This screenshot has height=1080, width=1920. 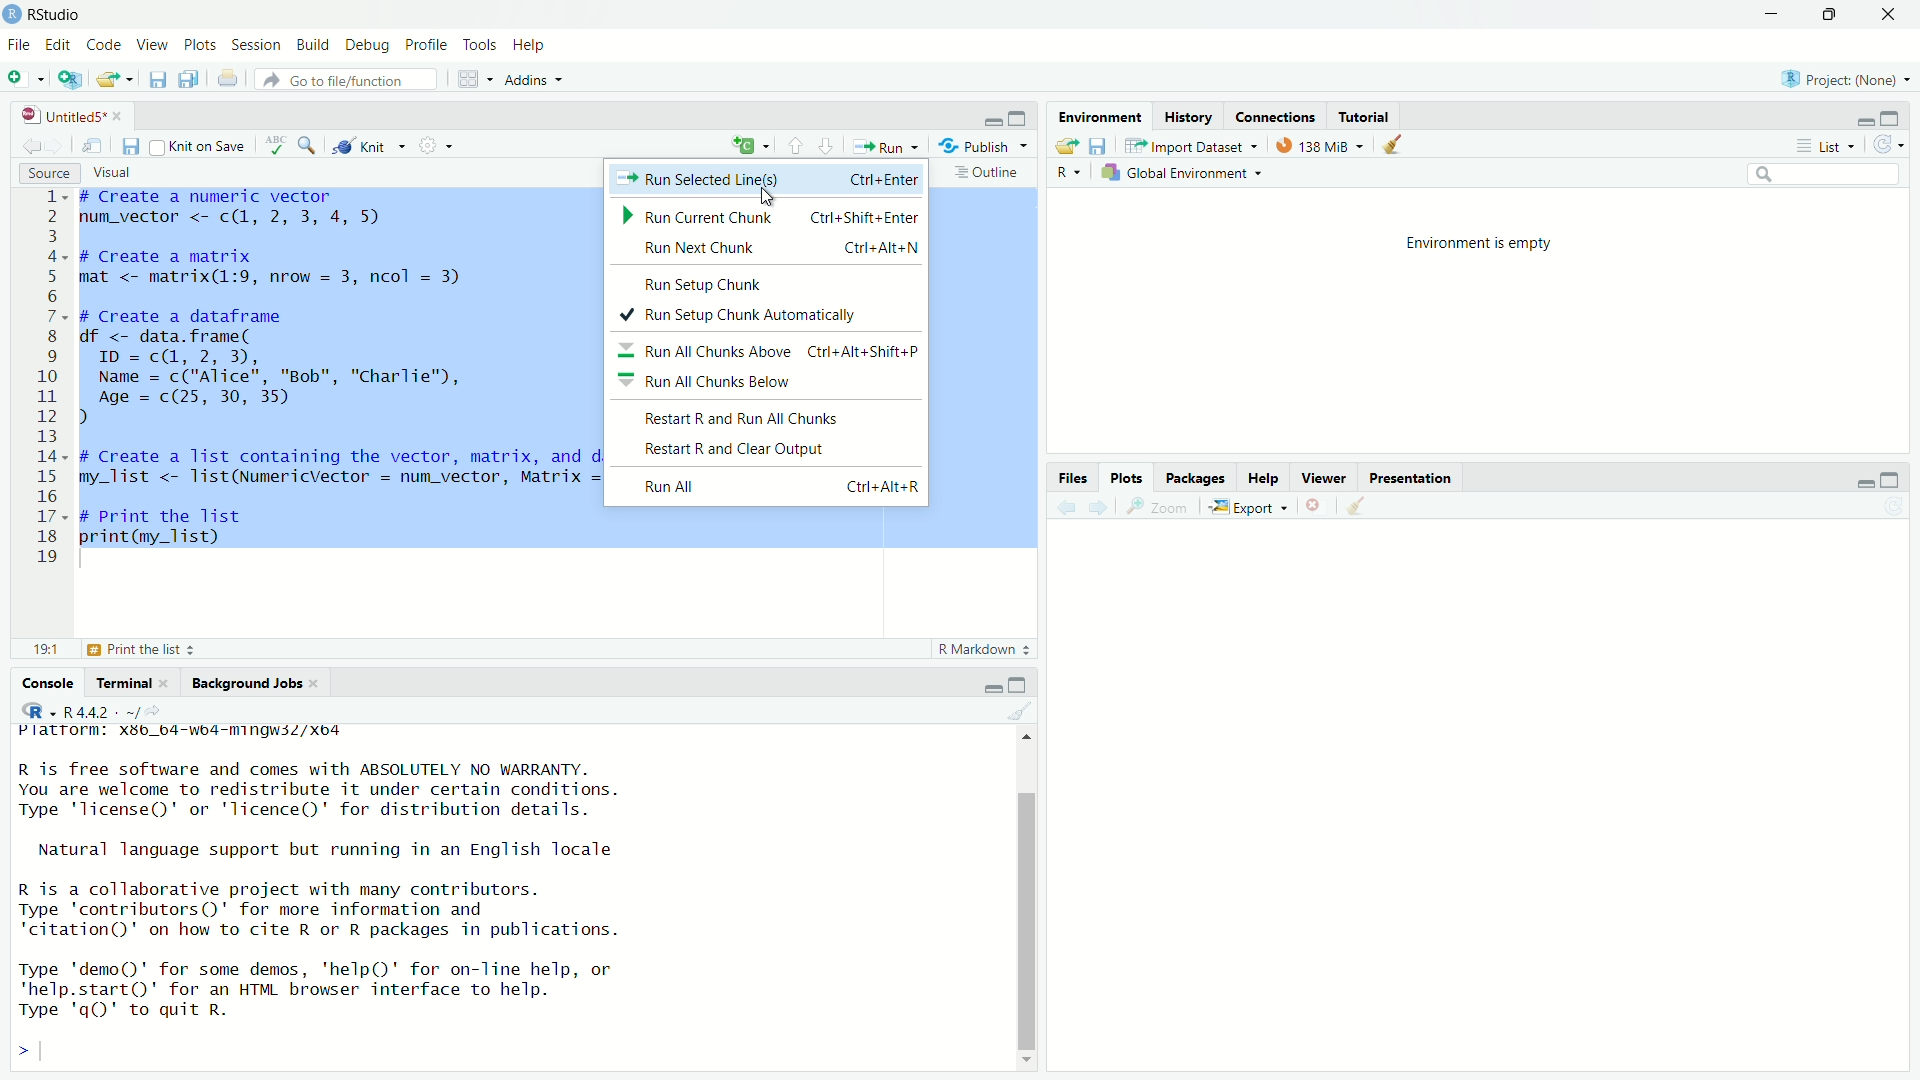 I want to click on Run Current Chunk ~~ Ctrl+Shift+Enter, so click(x=768, y=217).